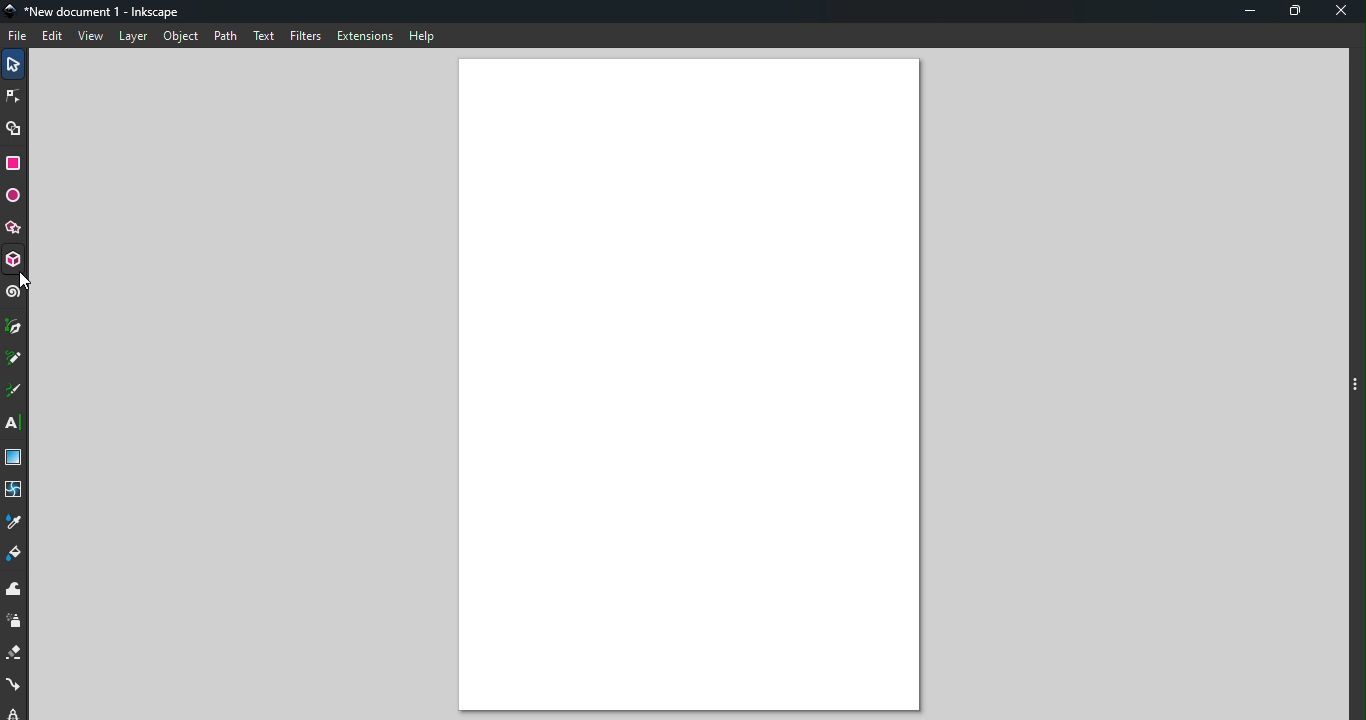 Image resolution: width=1366 pixels, height=720 pixels. I want to click on 3D box tool, so click(14, 259).